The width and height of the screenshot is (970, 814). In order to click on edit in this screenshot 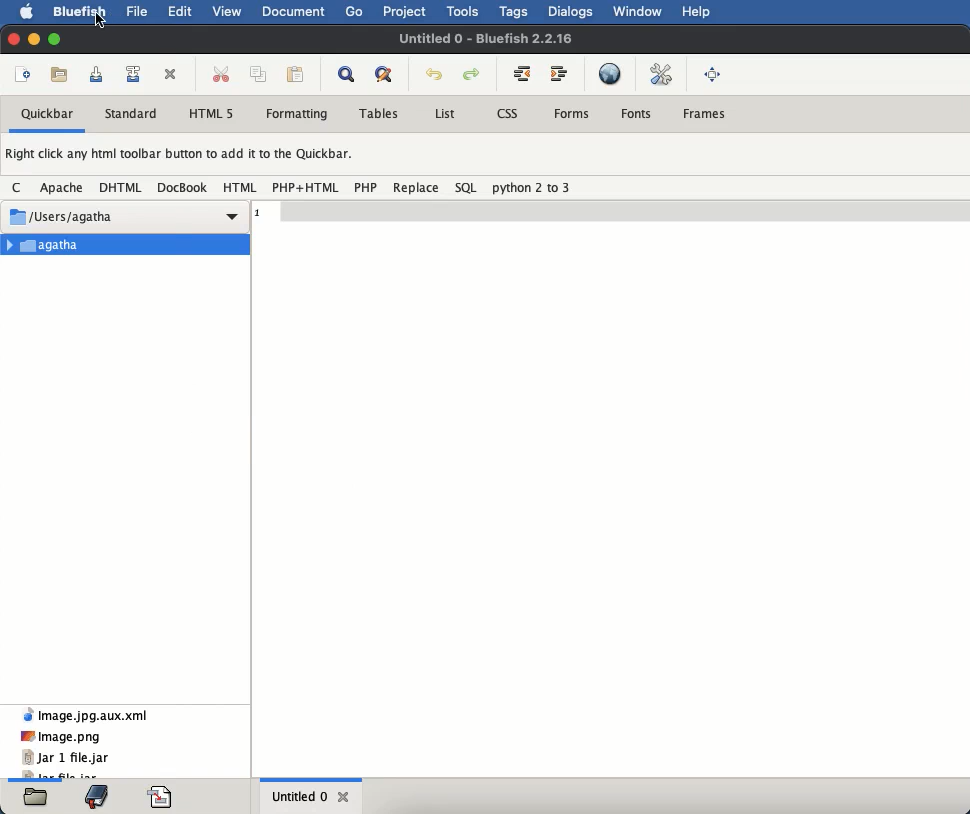, I will do `click(179, 11)`.